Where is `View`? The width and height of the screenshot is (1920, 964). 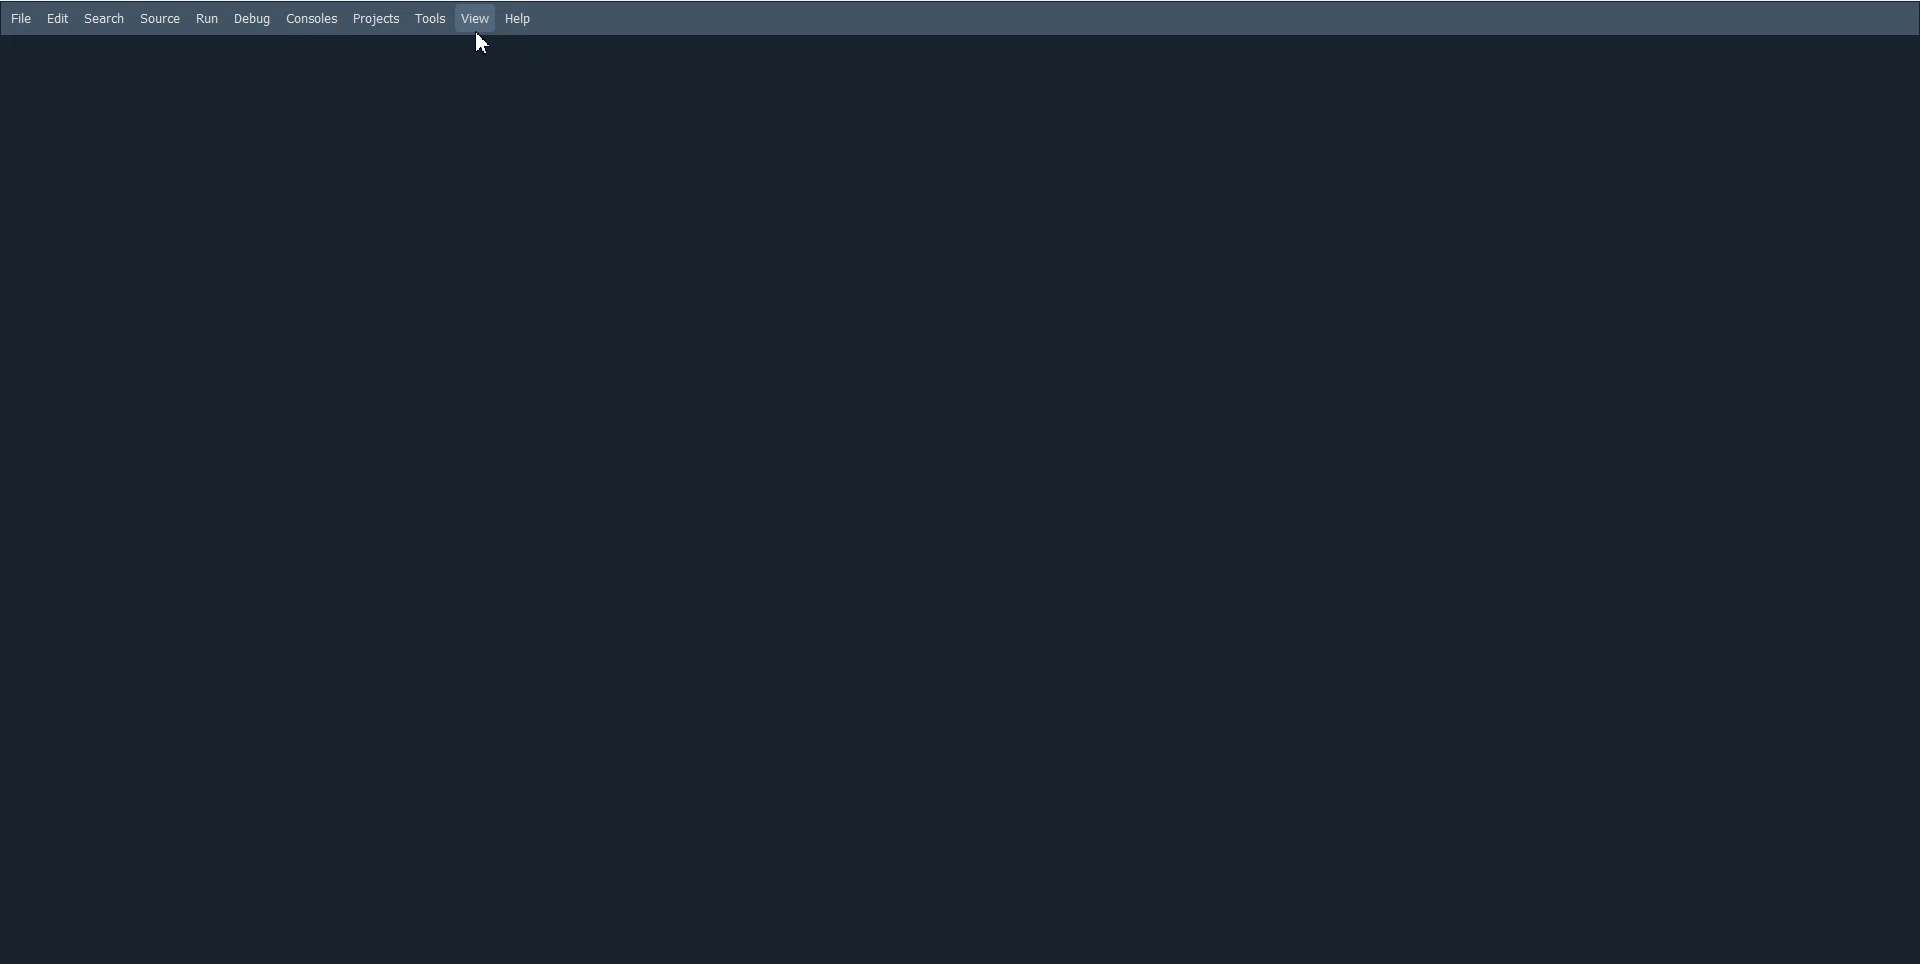
View is located at coordinates (476, 19).